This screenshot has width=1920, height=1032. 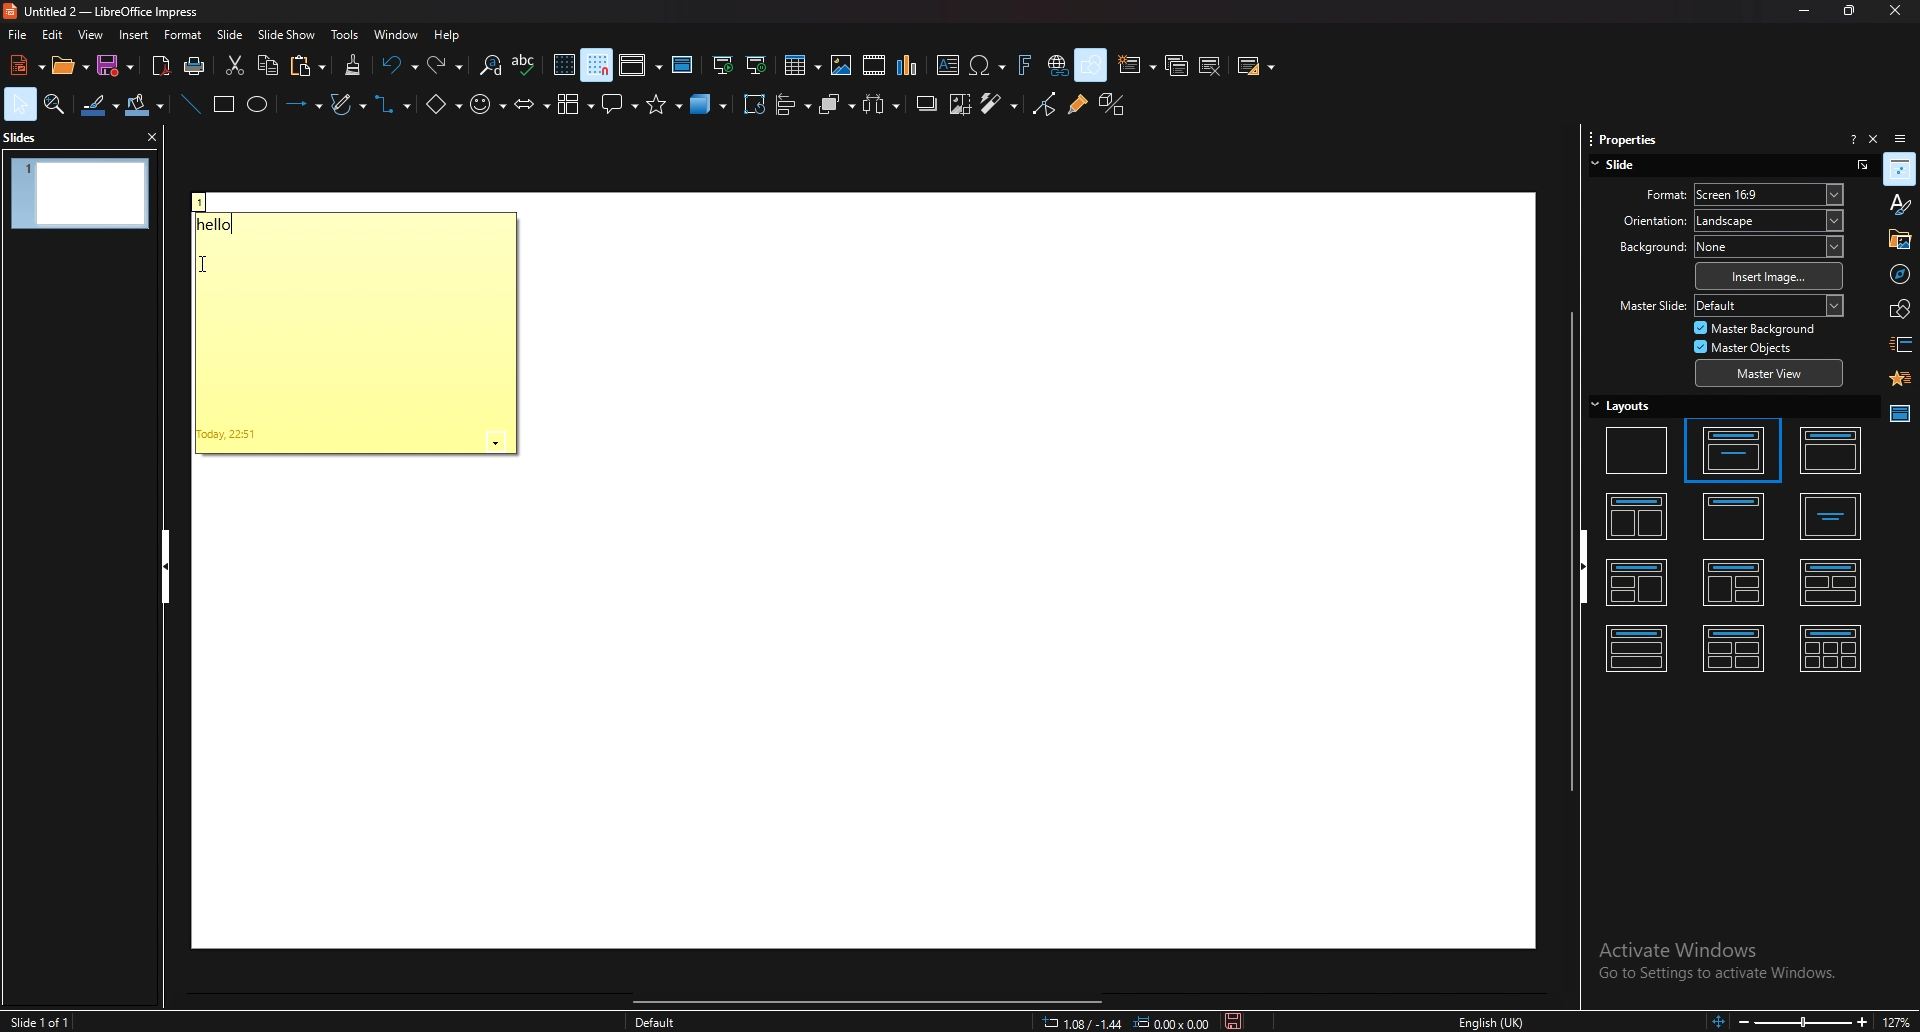 I want to click on align objects, so click(x=794, y=104).